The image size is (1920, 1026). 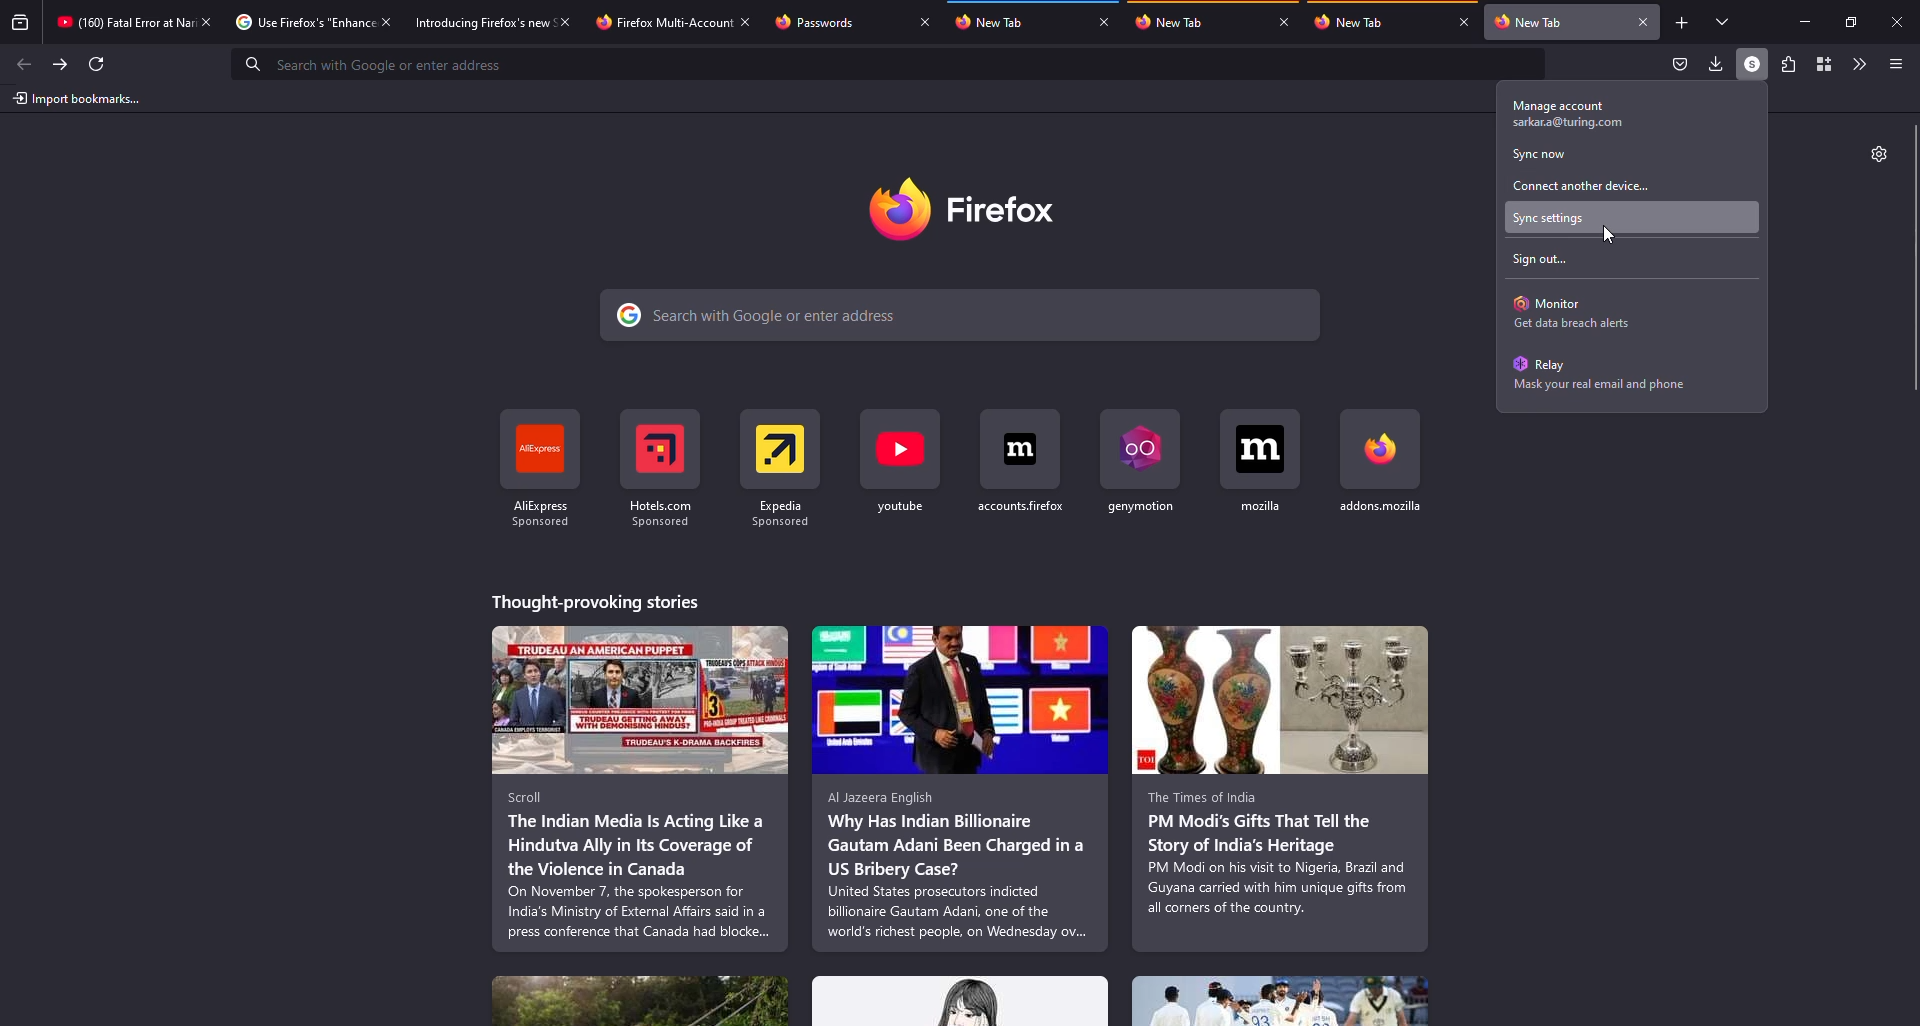 What do you see at coordinates (925, 22) in the screenshot?
I see `close` at bounding box center [925, 22].